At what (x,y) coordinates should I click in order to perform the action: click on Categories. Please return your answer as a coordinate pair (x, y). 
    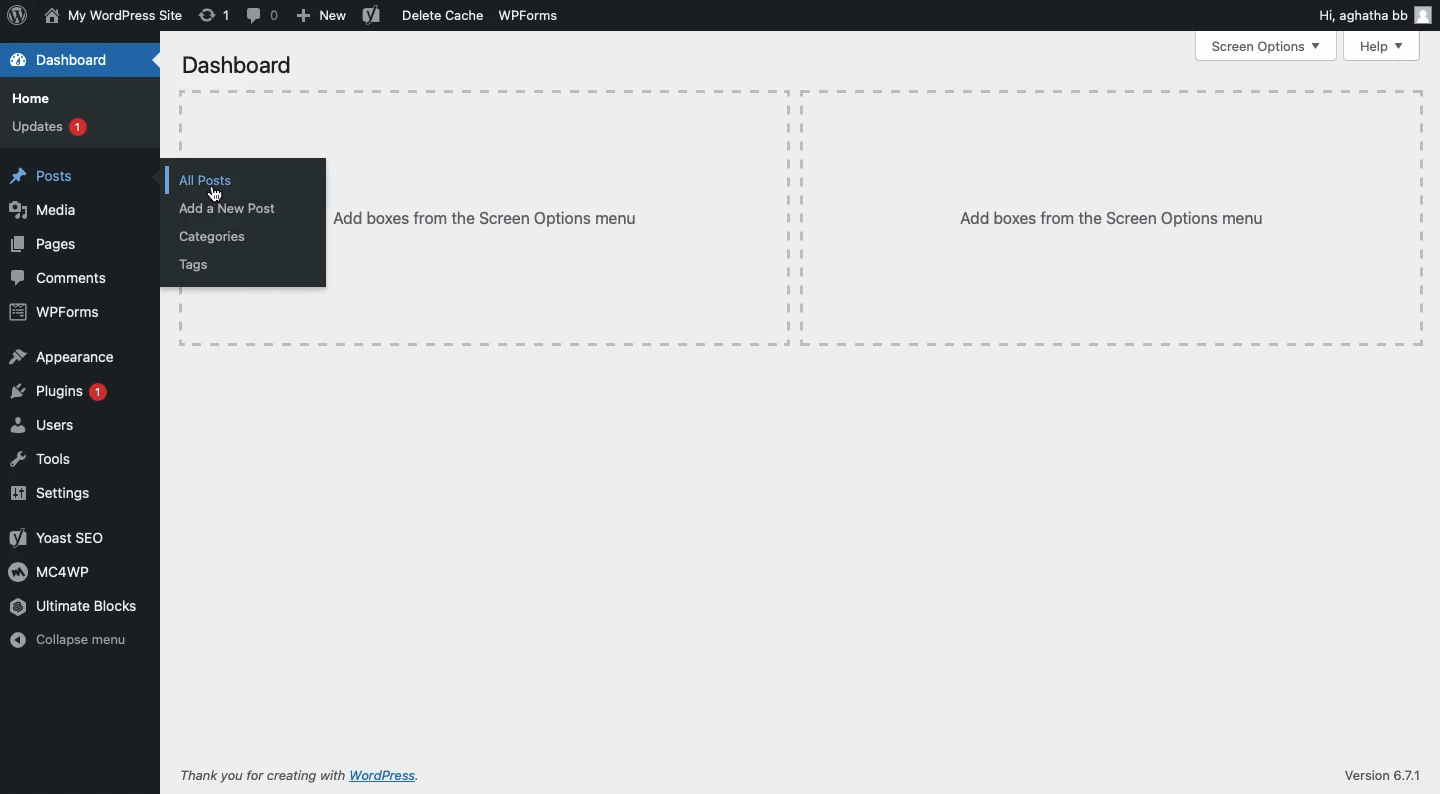
    Looking at the image, I should click on (215, 238).